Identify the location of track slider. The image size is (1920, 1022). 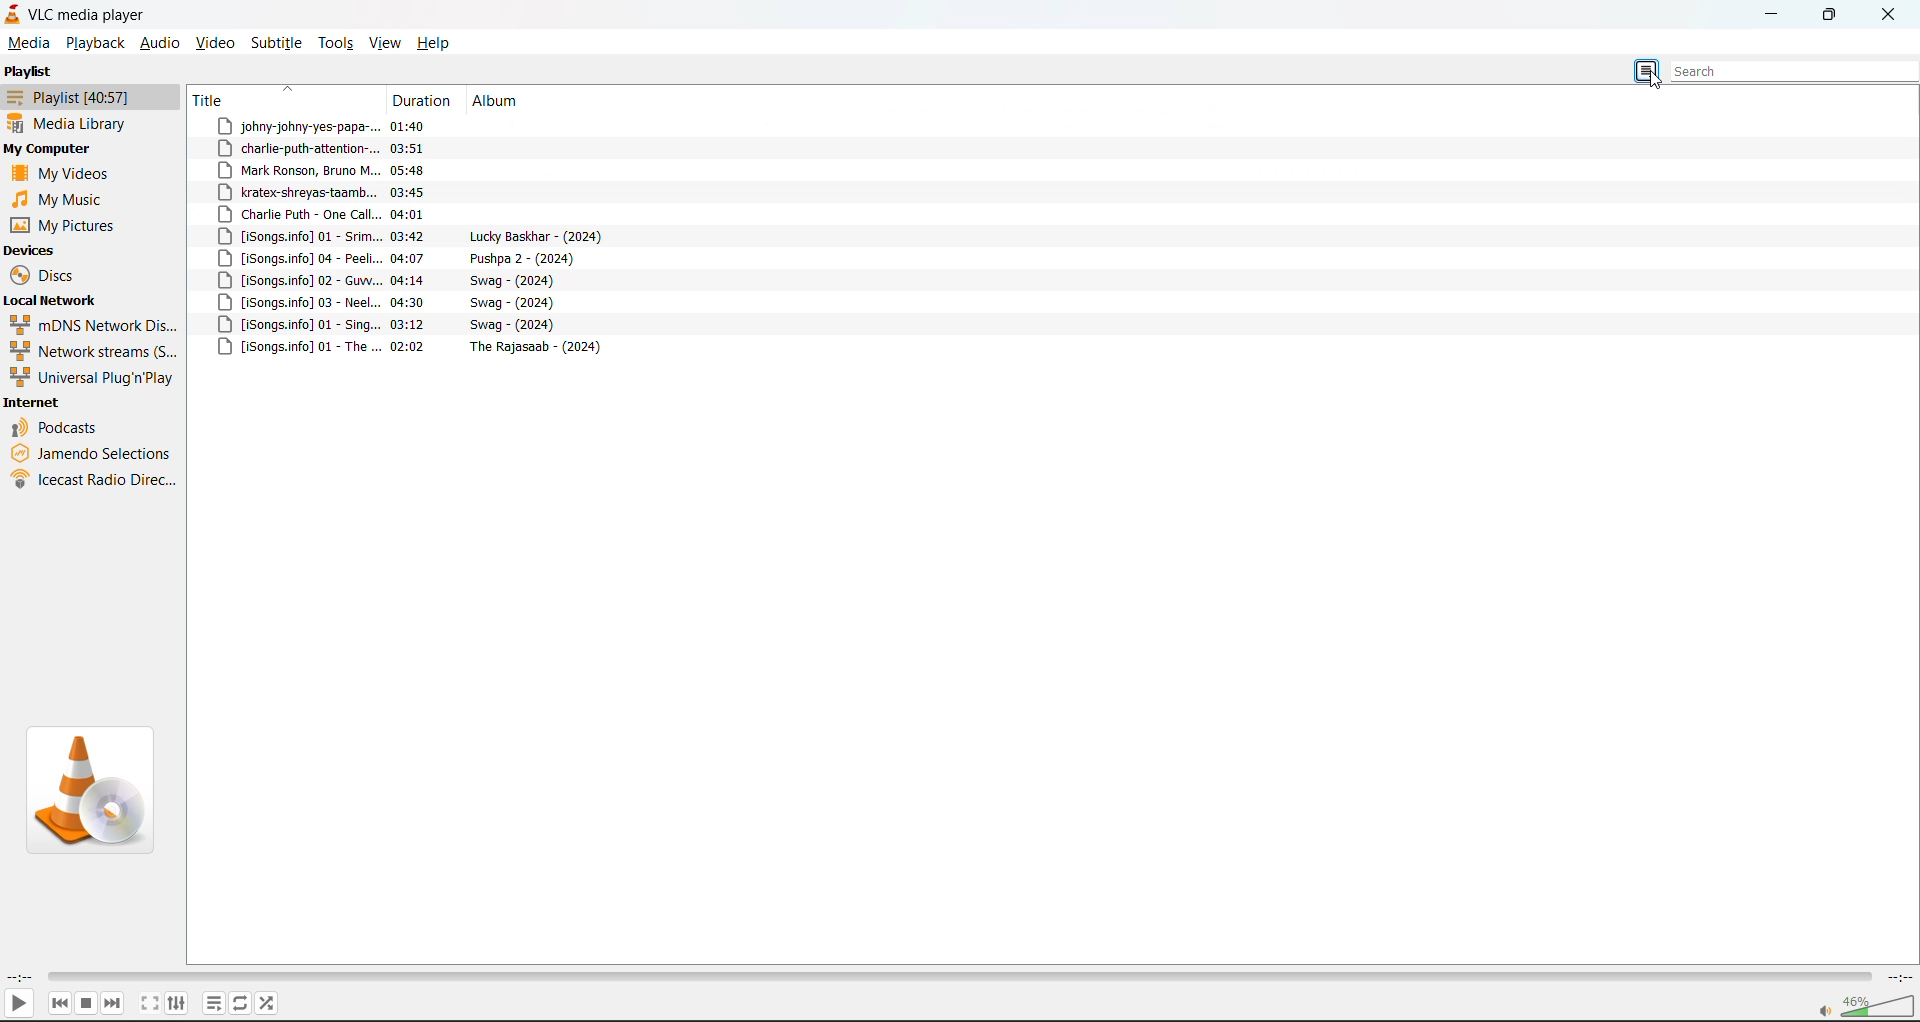
(953, 978).